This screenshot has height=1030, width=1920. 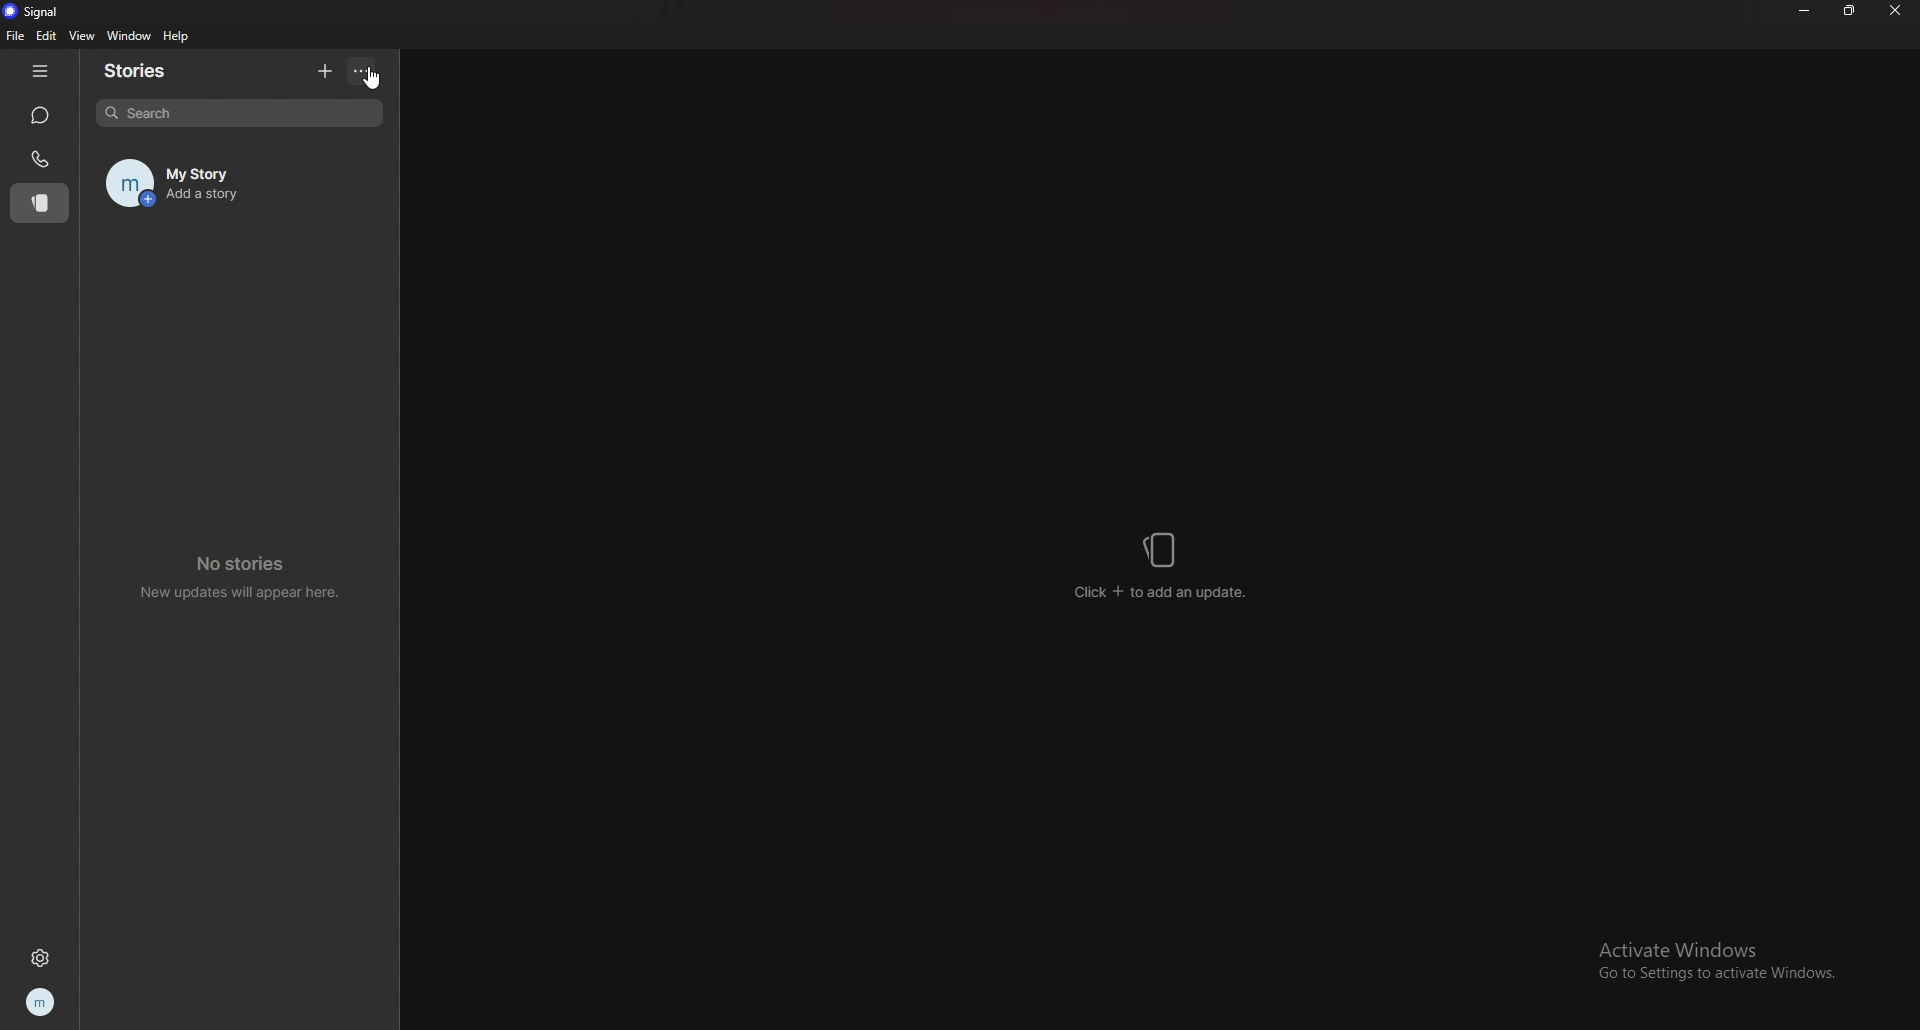 I want to click on options, so click(x=361, y=71).